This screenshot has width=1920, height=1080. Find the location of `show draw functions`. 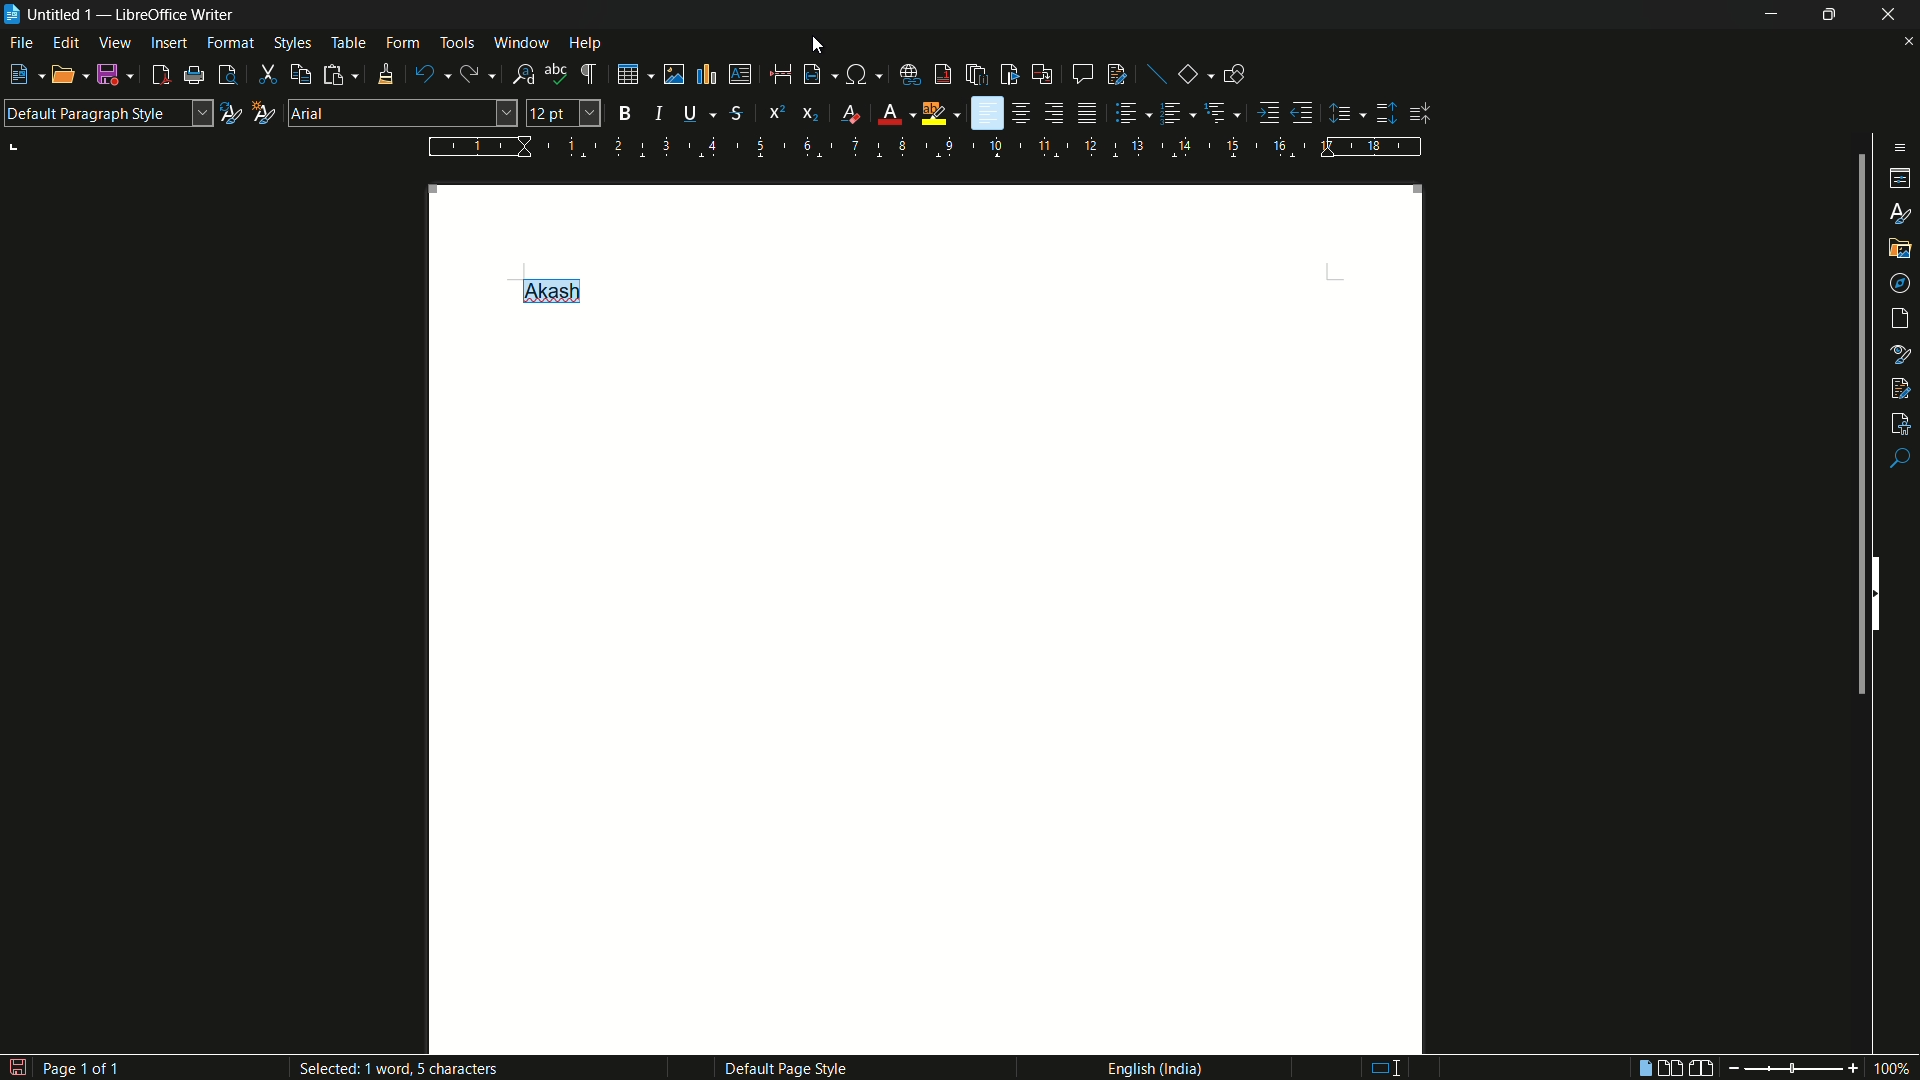

show draw functions is located at coordinates (1234, 73).